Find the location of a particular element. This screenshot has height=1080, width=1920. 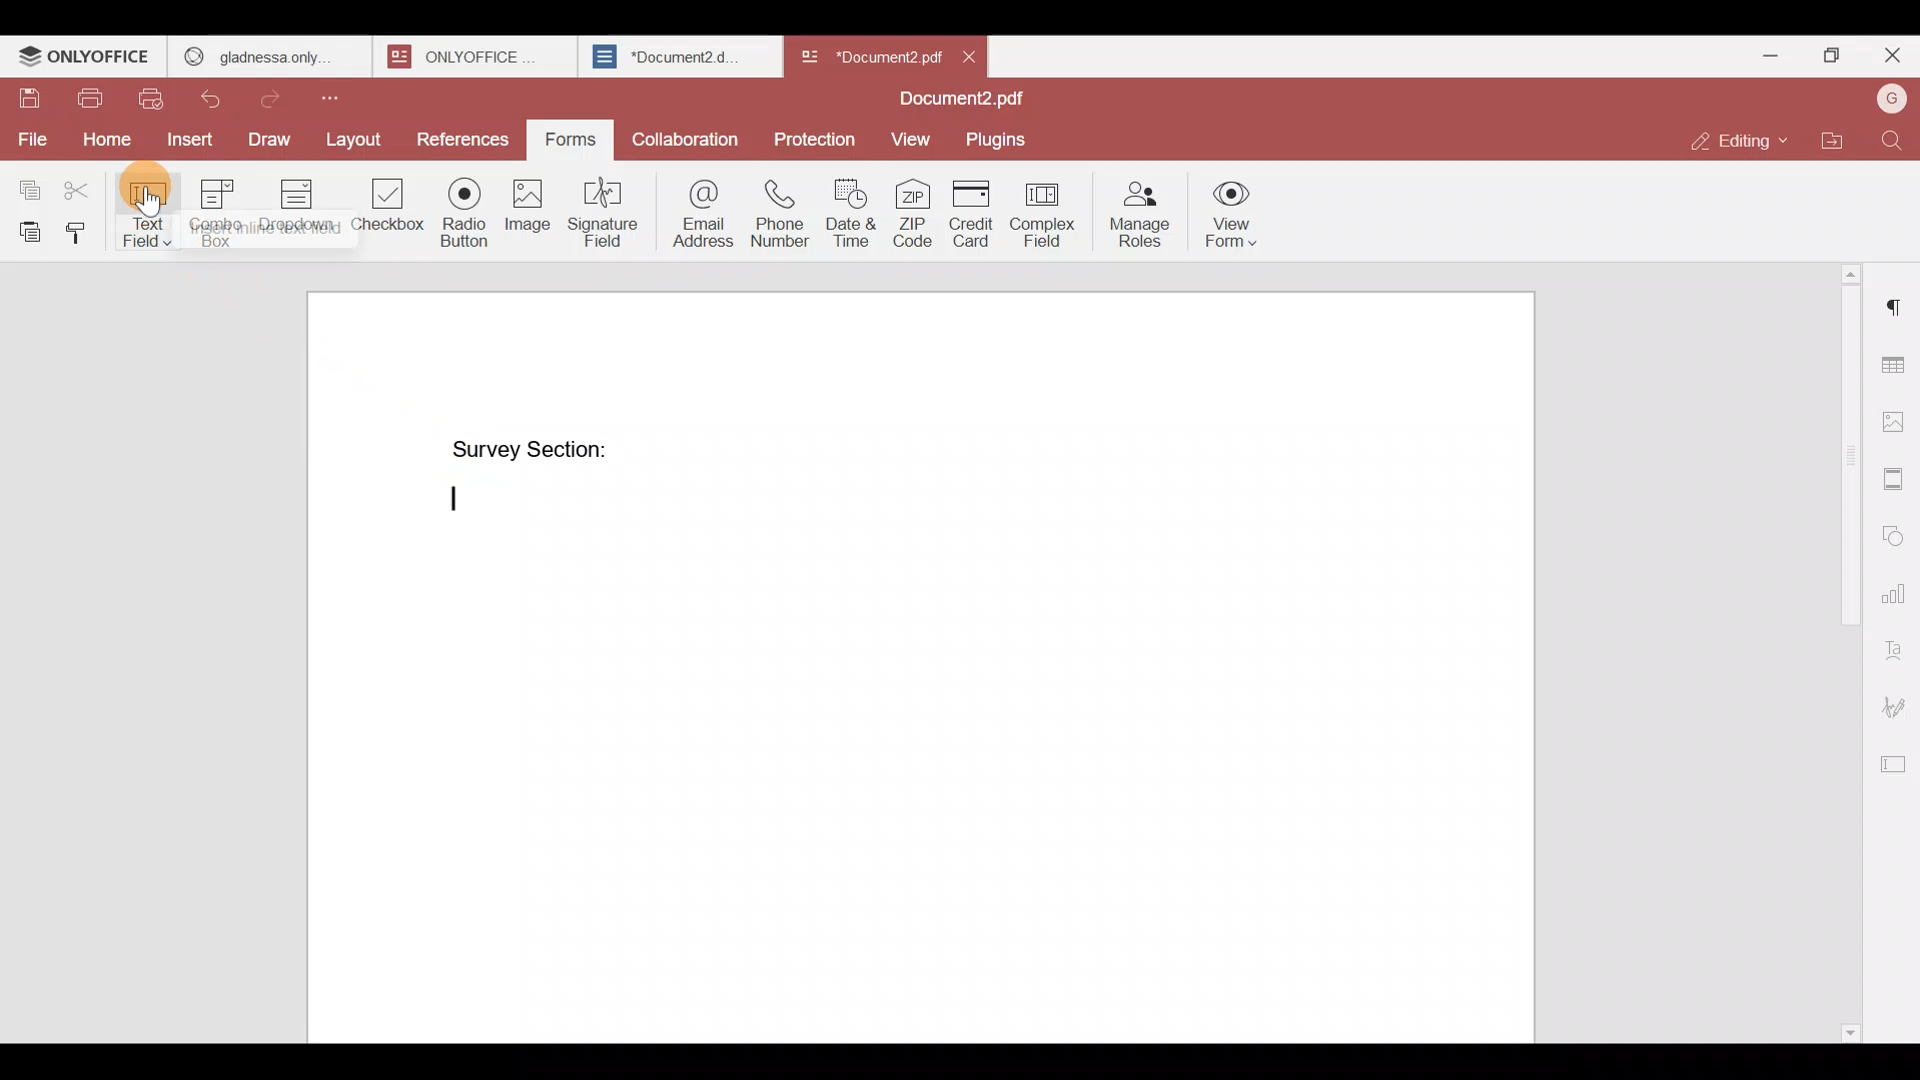

Quick print is located at coordinates (158, 99).